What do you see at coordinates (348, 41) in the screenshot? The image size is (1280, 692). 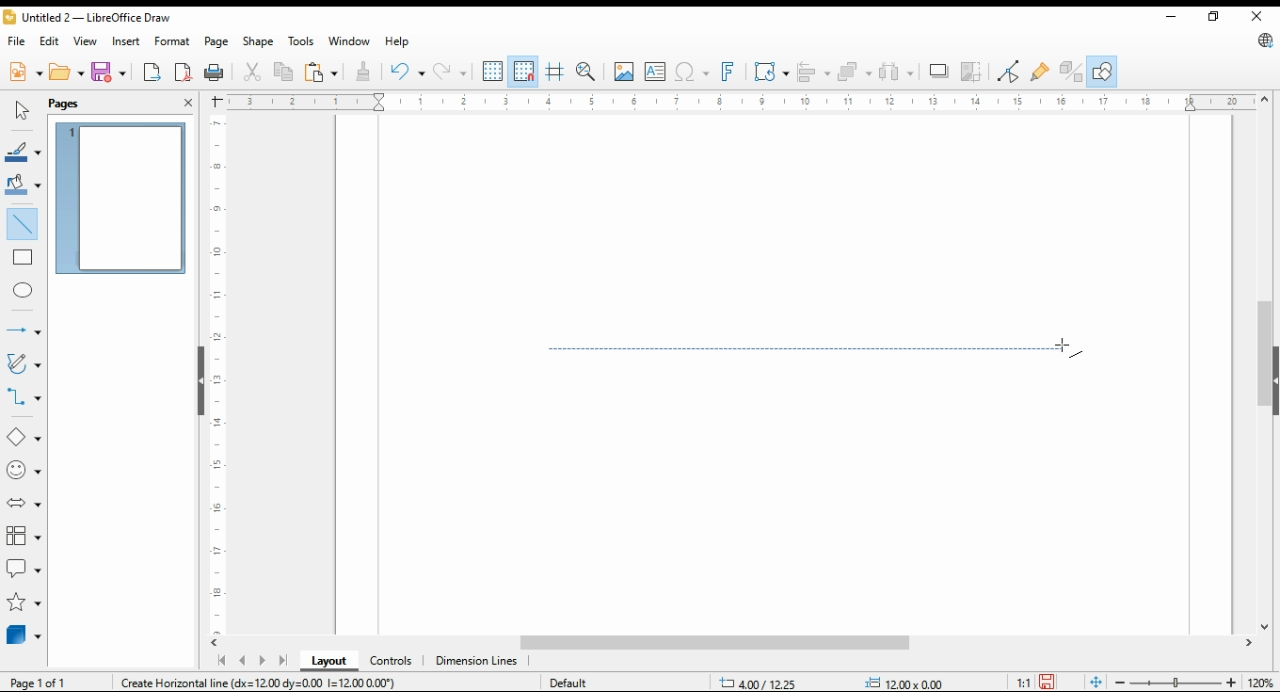 I see `window` at bounding box center [348, 41].